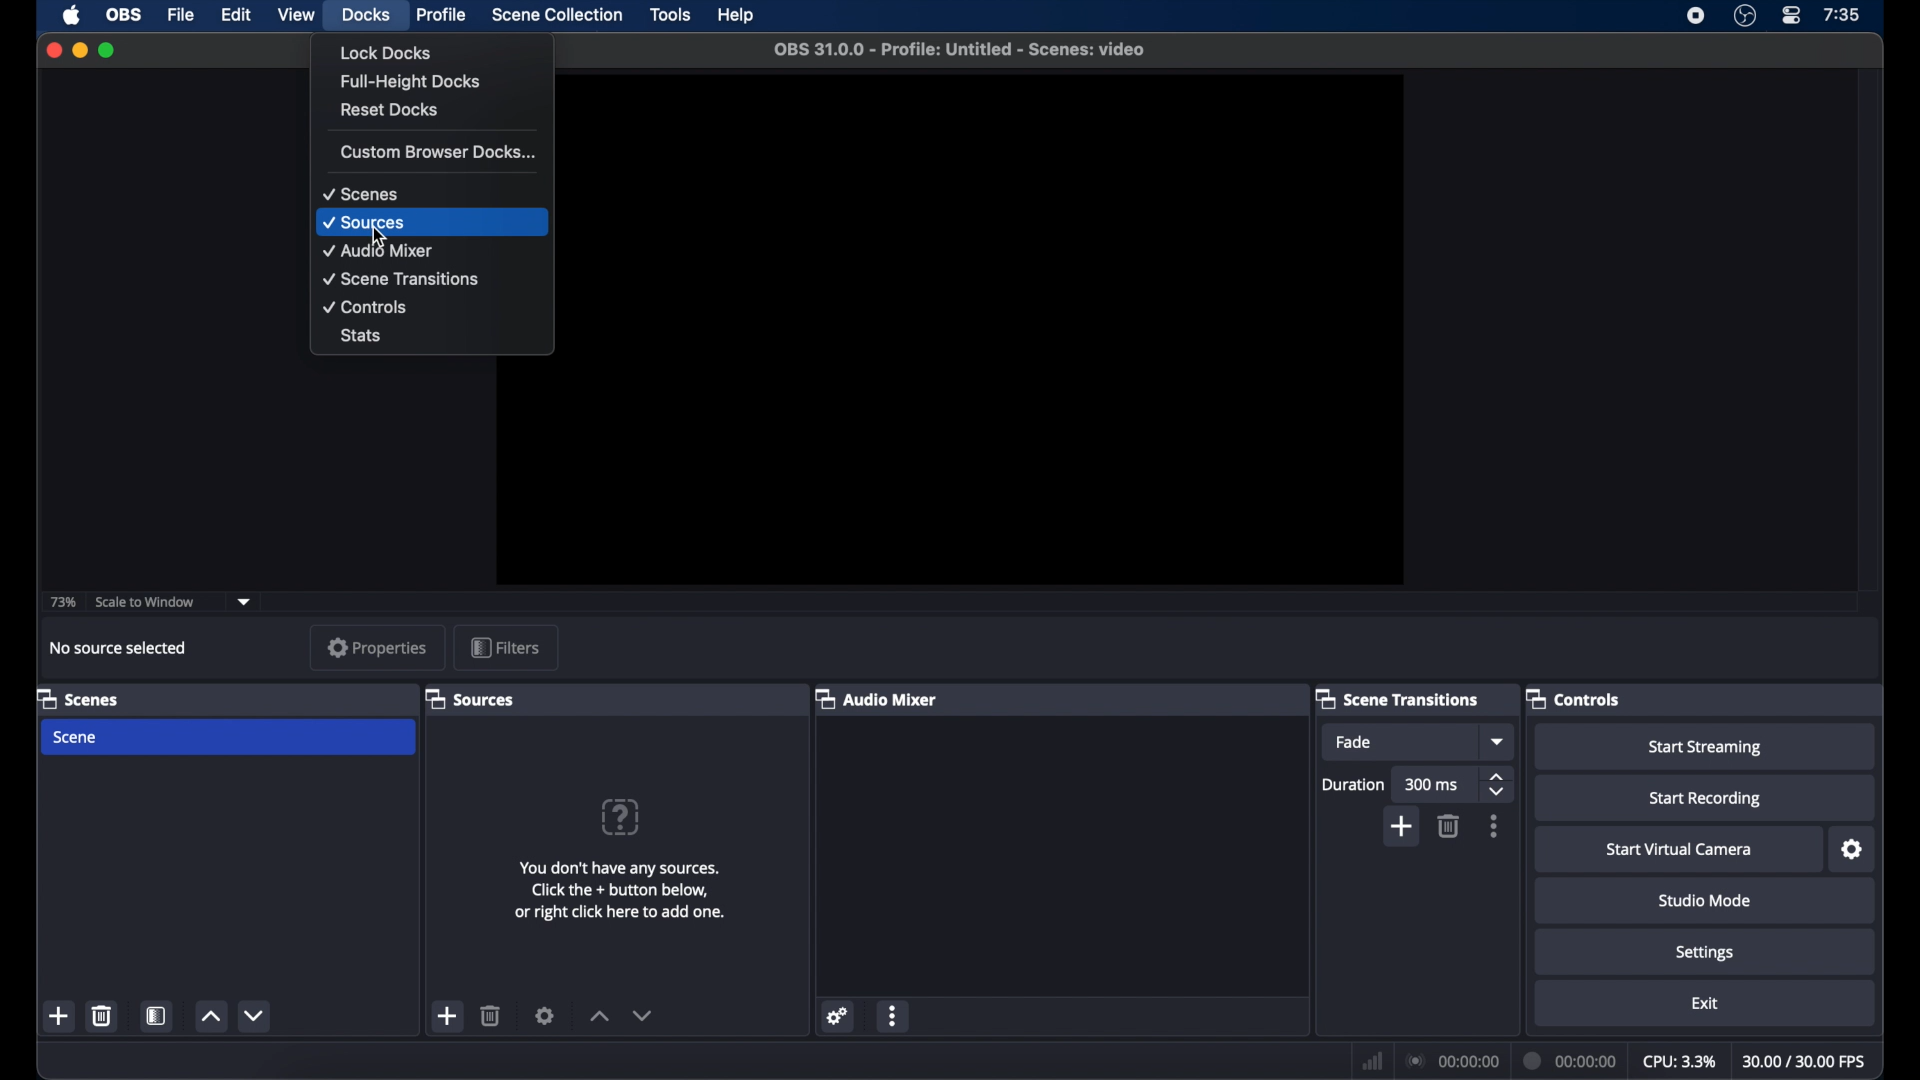  What do you see at coordinates (1704, 900) in the screenshot?
I see `studio mode` at bounding box center [1704, 900].